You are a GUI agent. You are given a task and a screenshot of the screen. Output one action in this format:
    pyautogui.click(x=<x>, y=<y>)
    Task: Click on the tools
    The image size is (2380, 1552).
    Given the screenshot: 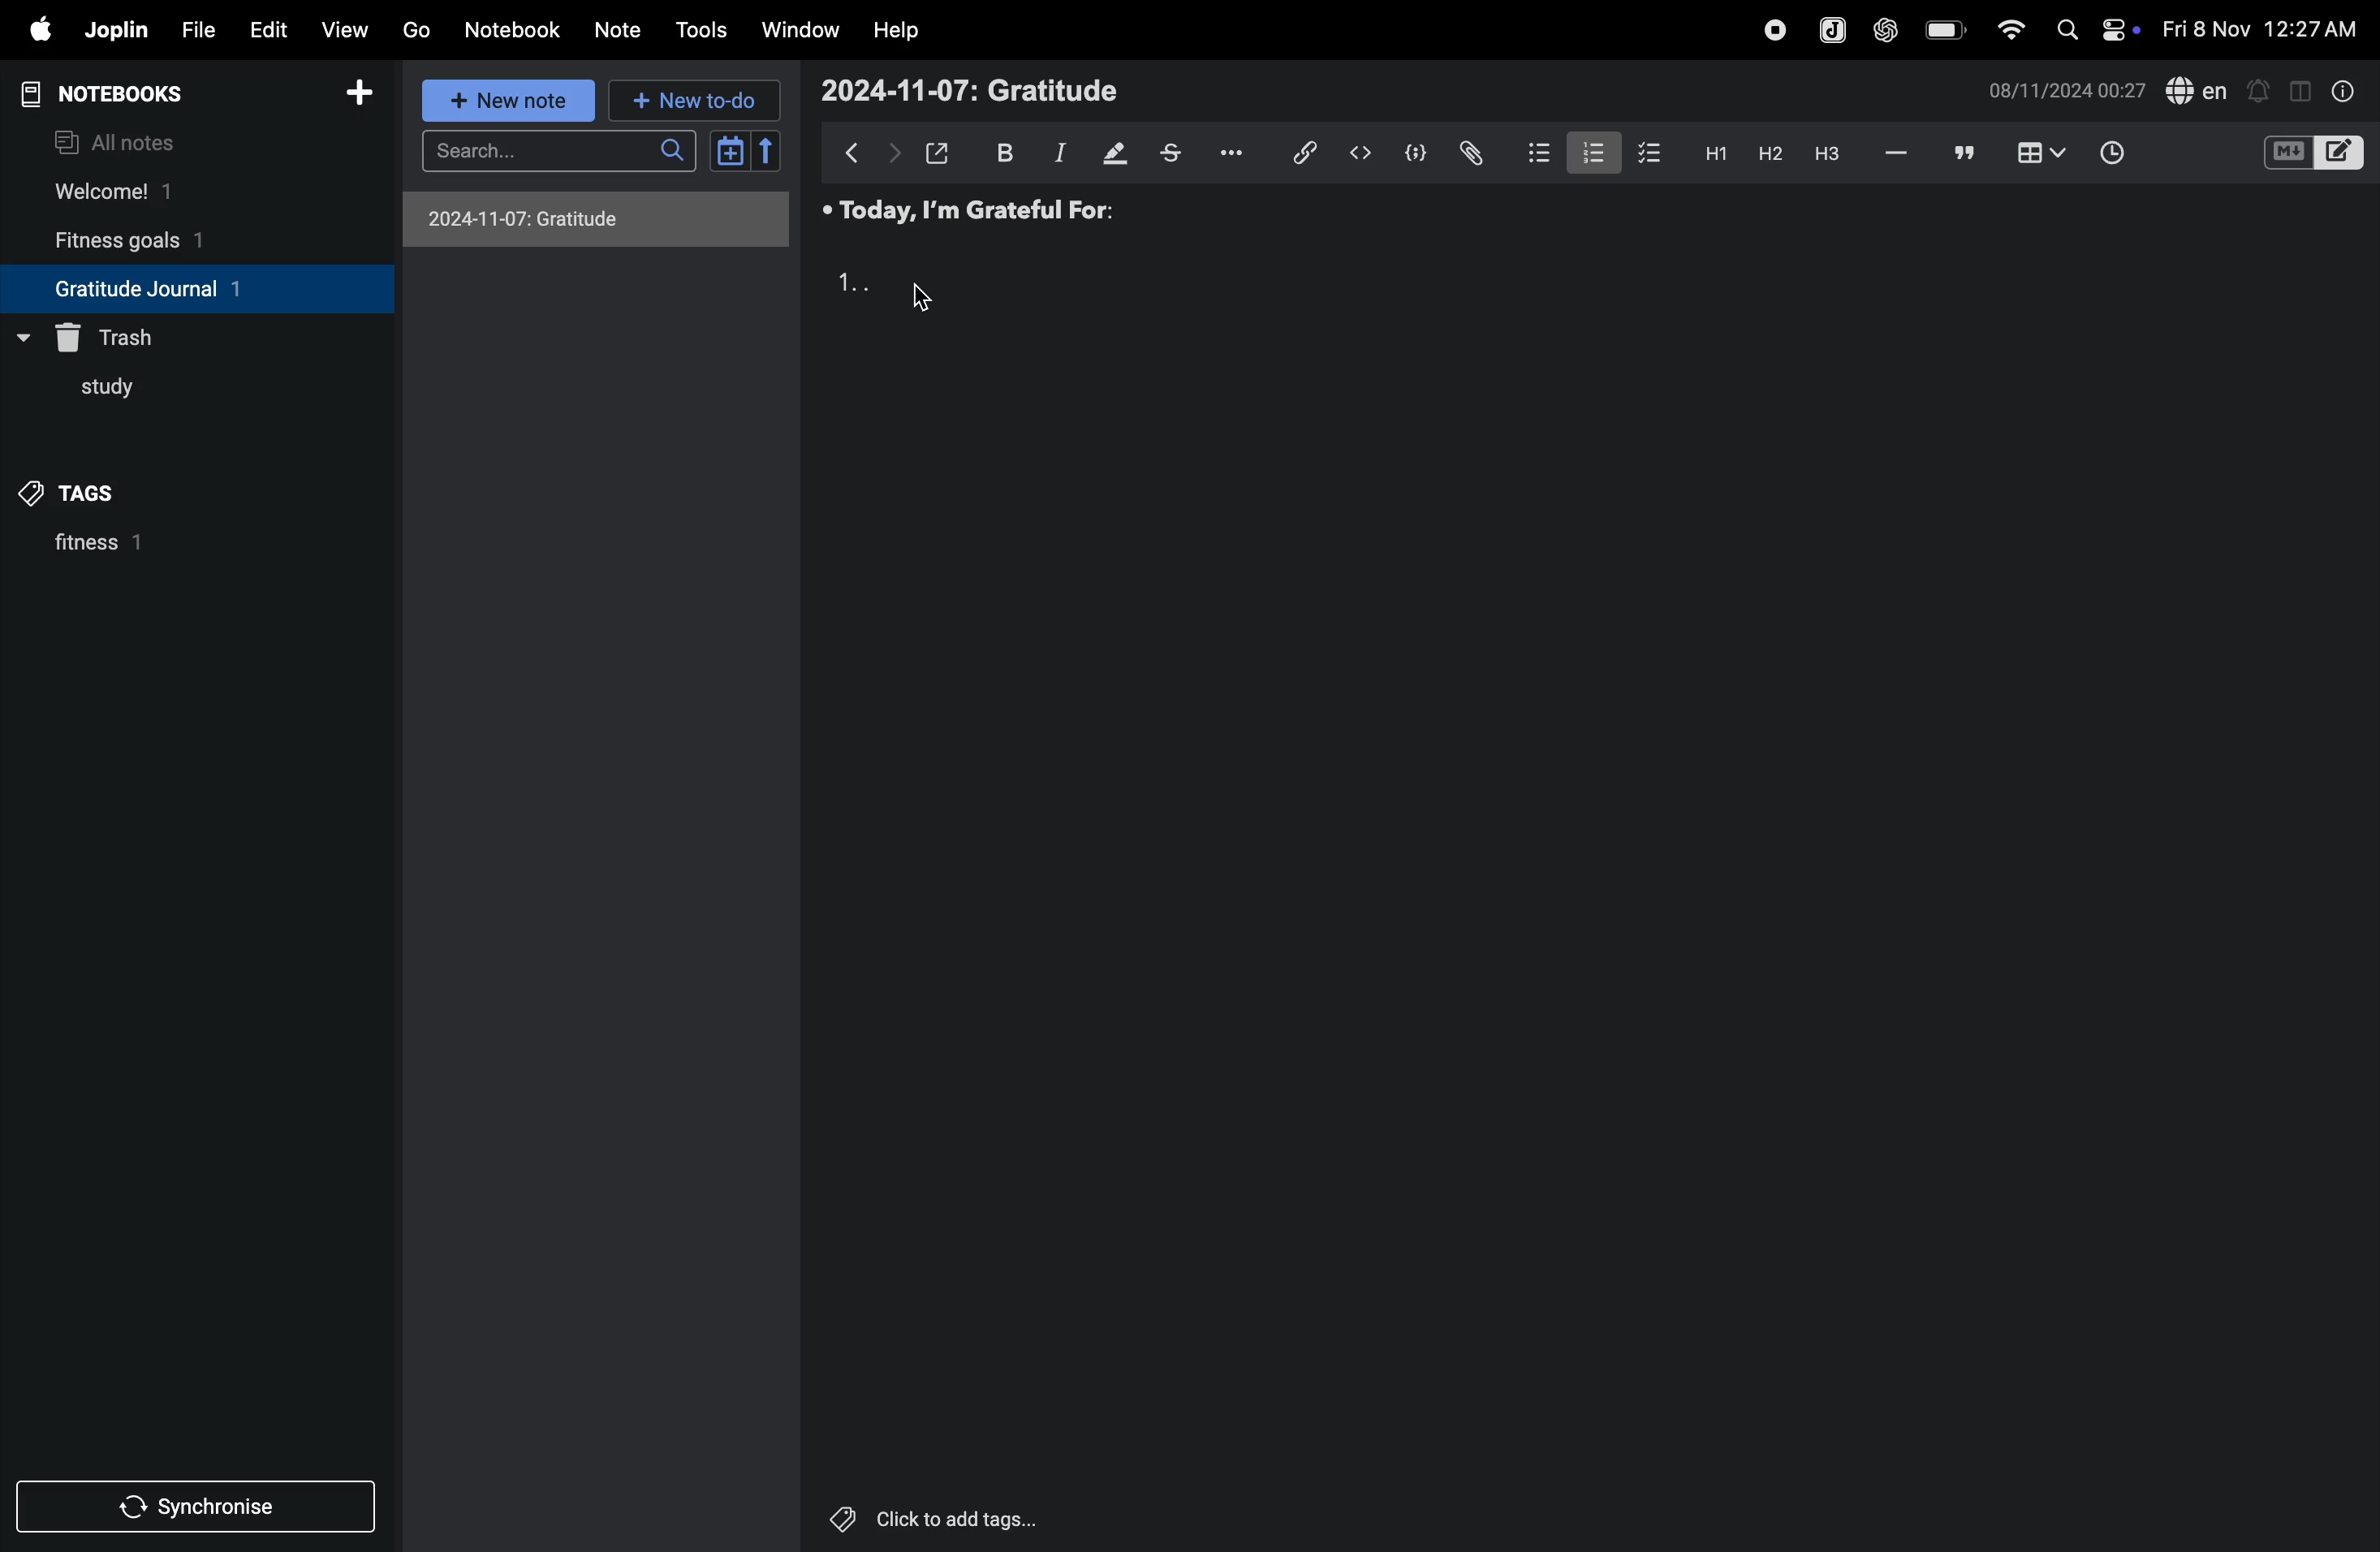 What is the action you would take?
    pyautogui.click(x=701, y=31)
    